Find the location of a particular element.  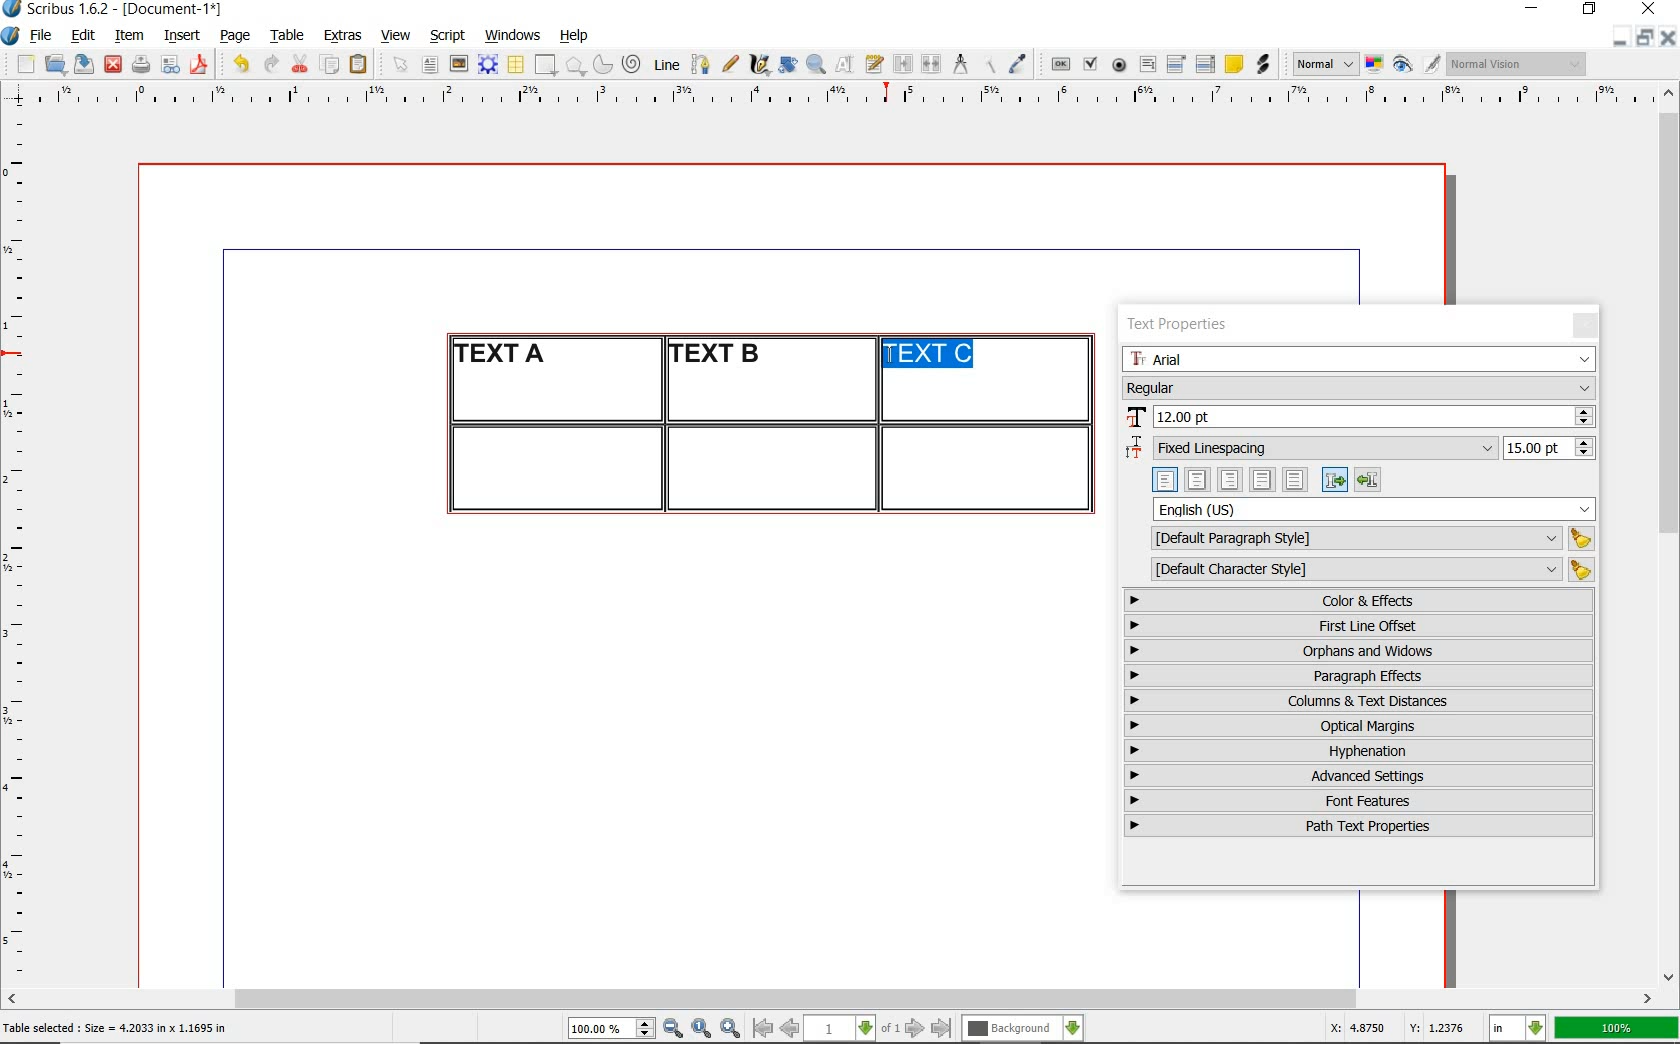

eye dropper is located at coordinates (1017, 66).